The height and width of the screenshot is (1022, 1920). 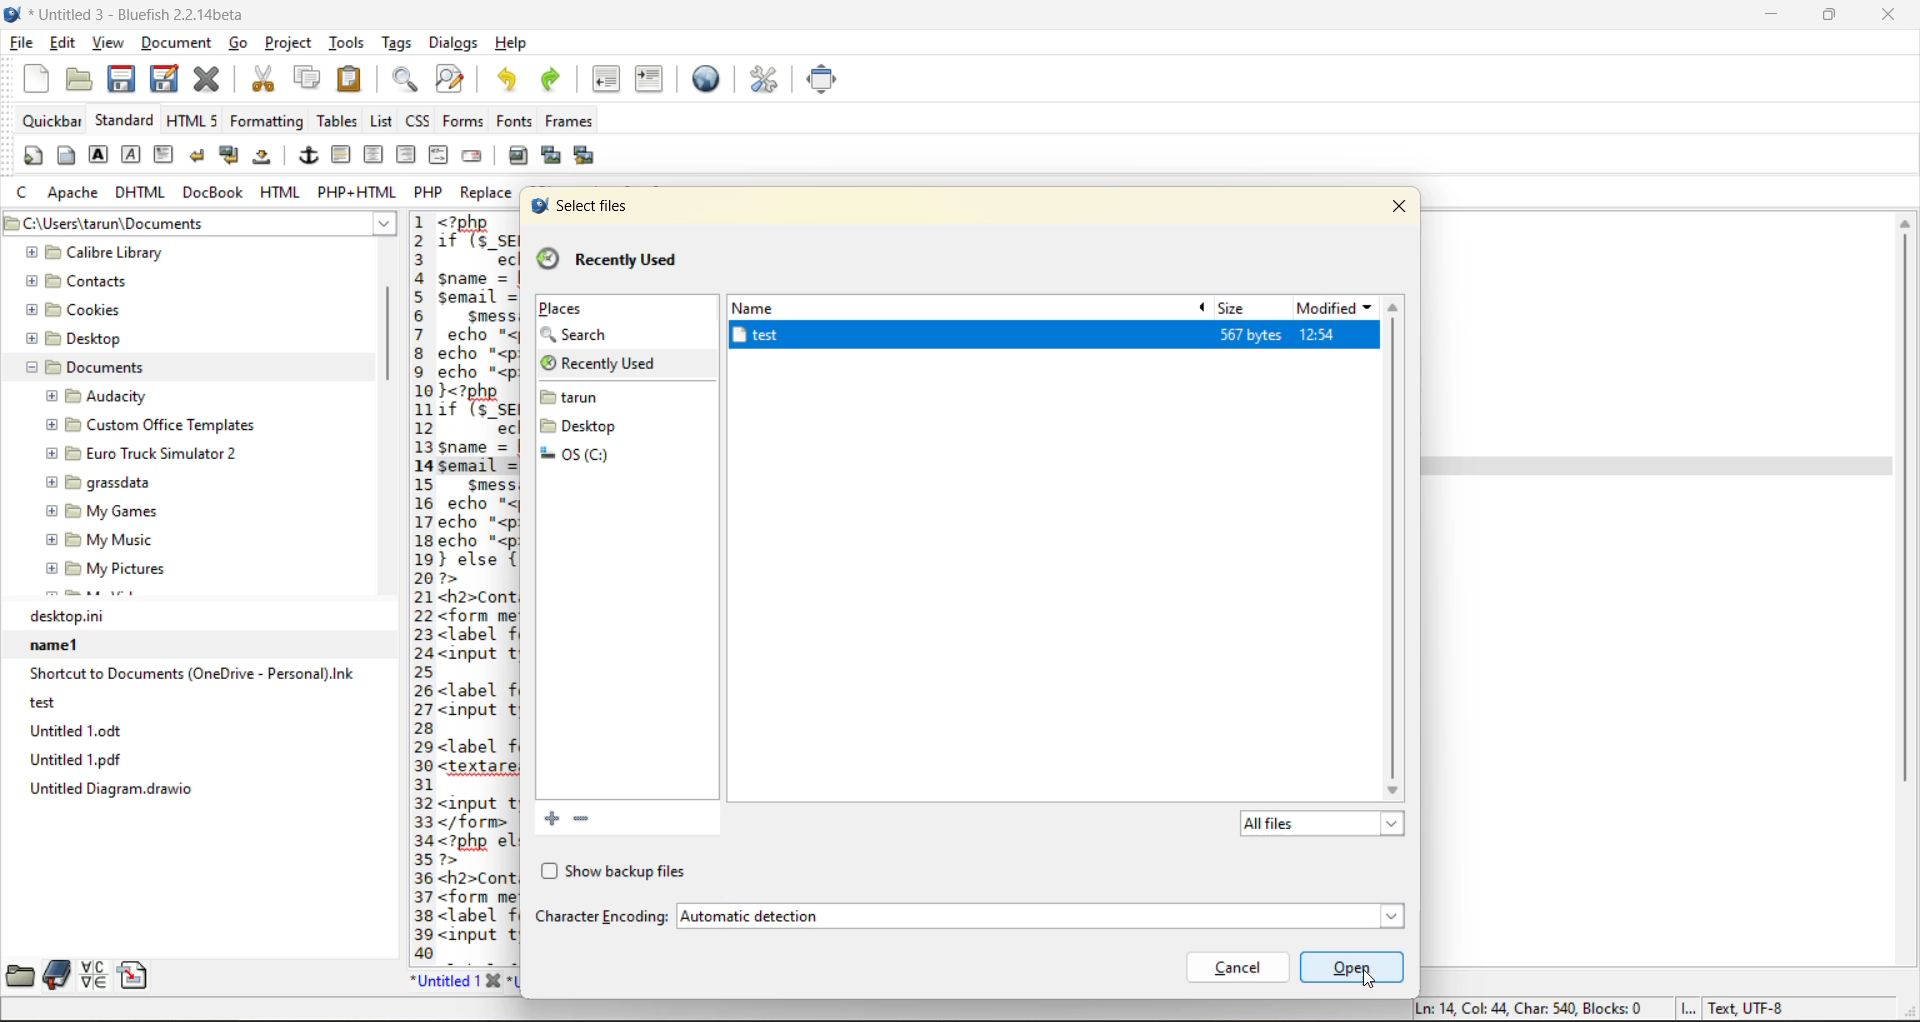 What do you see at coordinates (31, 79) in the screenshot?
I see `new` at bounding box center [31, 79].